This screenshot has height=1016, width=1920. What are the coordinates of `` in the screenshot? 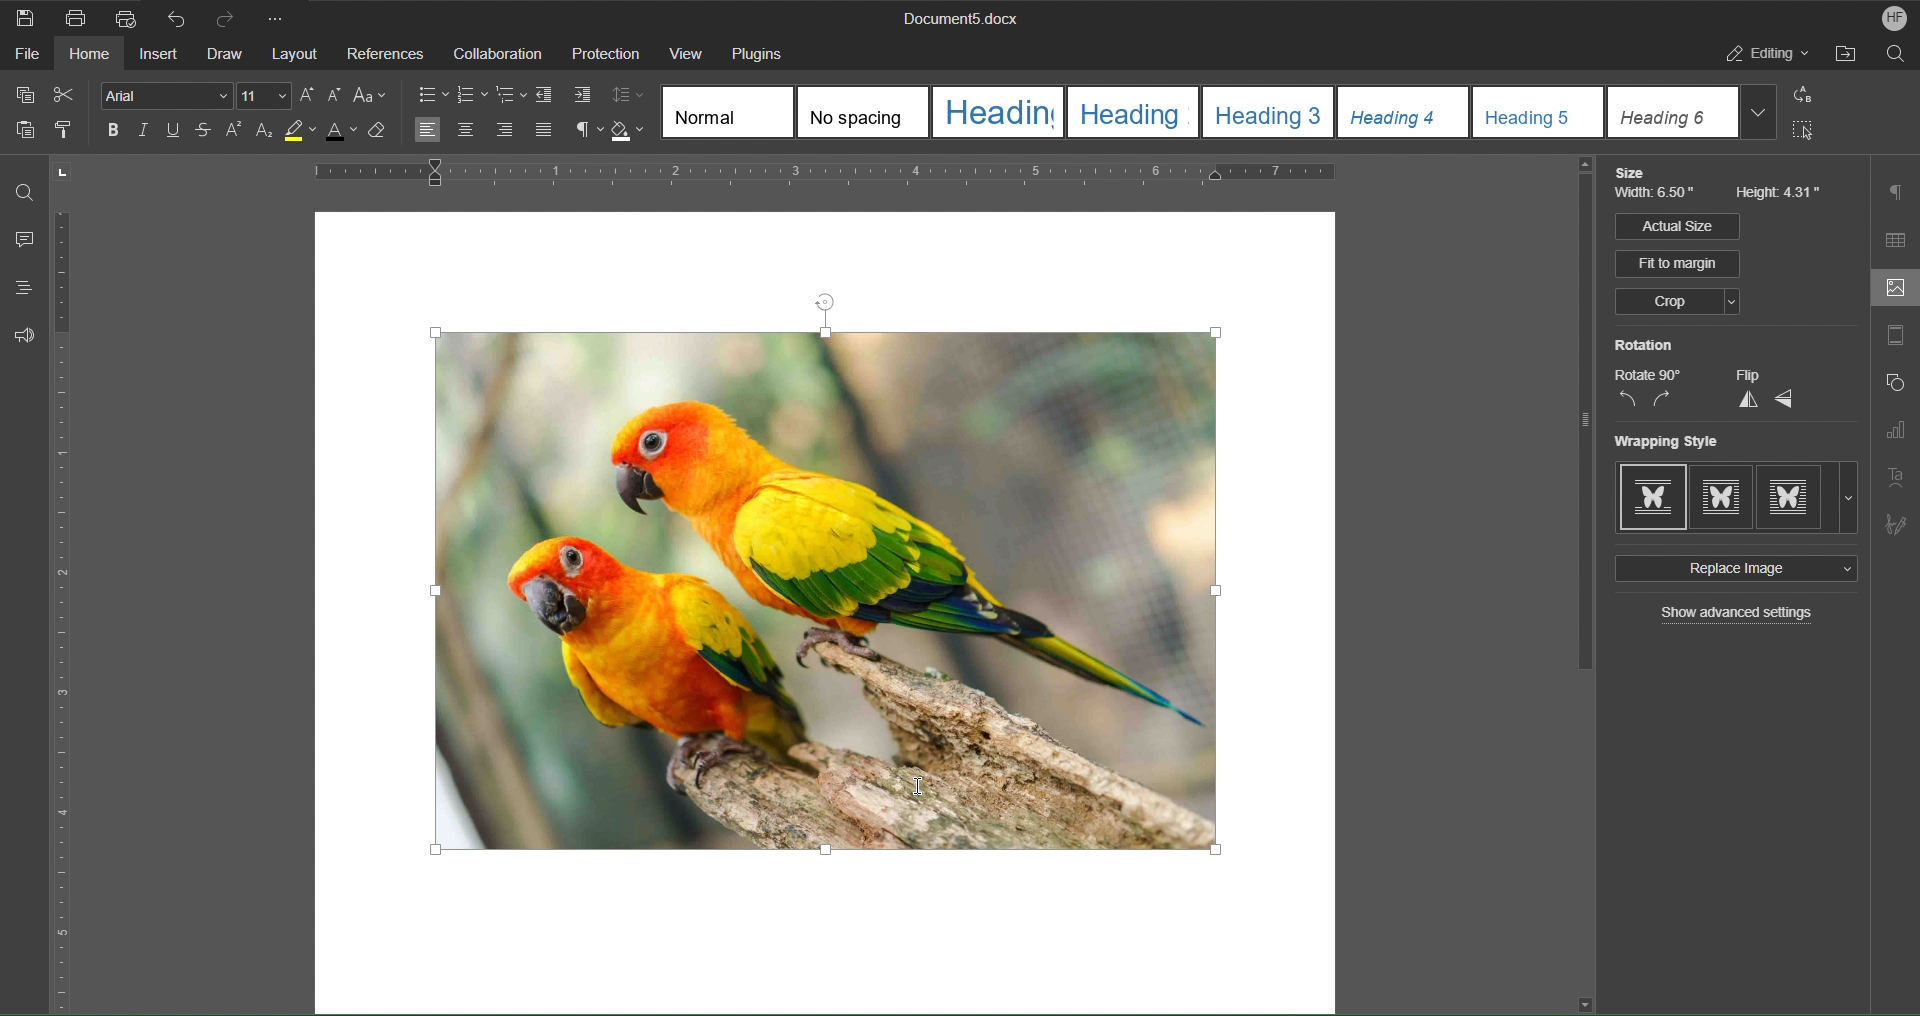 It's located at (1665, 441).